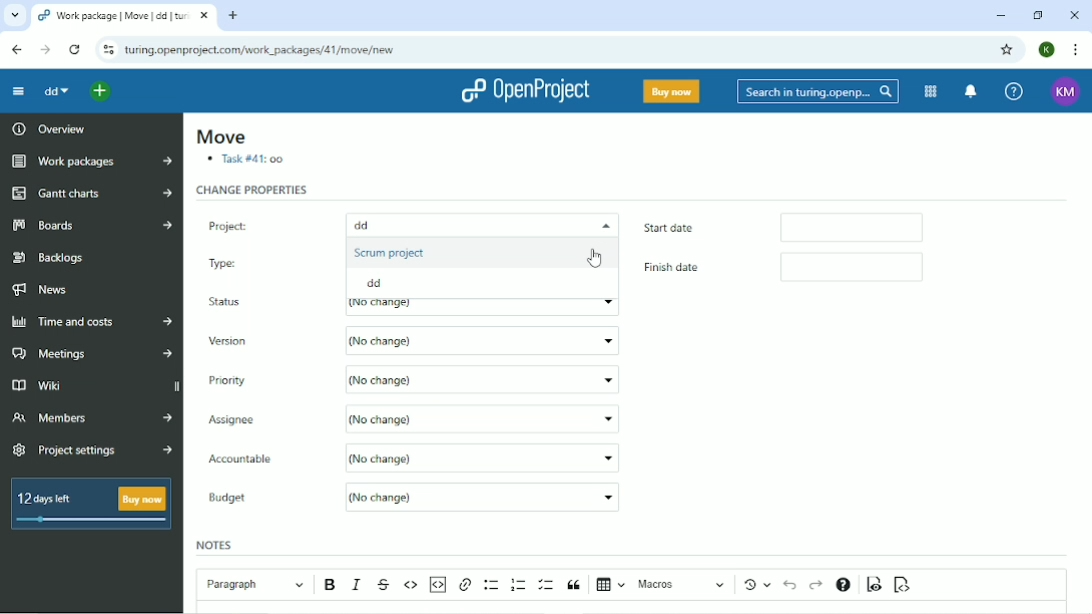  What do you see at coordinates (16, 49) in the screenshot?
I see `Back` at bounding box center [16, 49].